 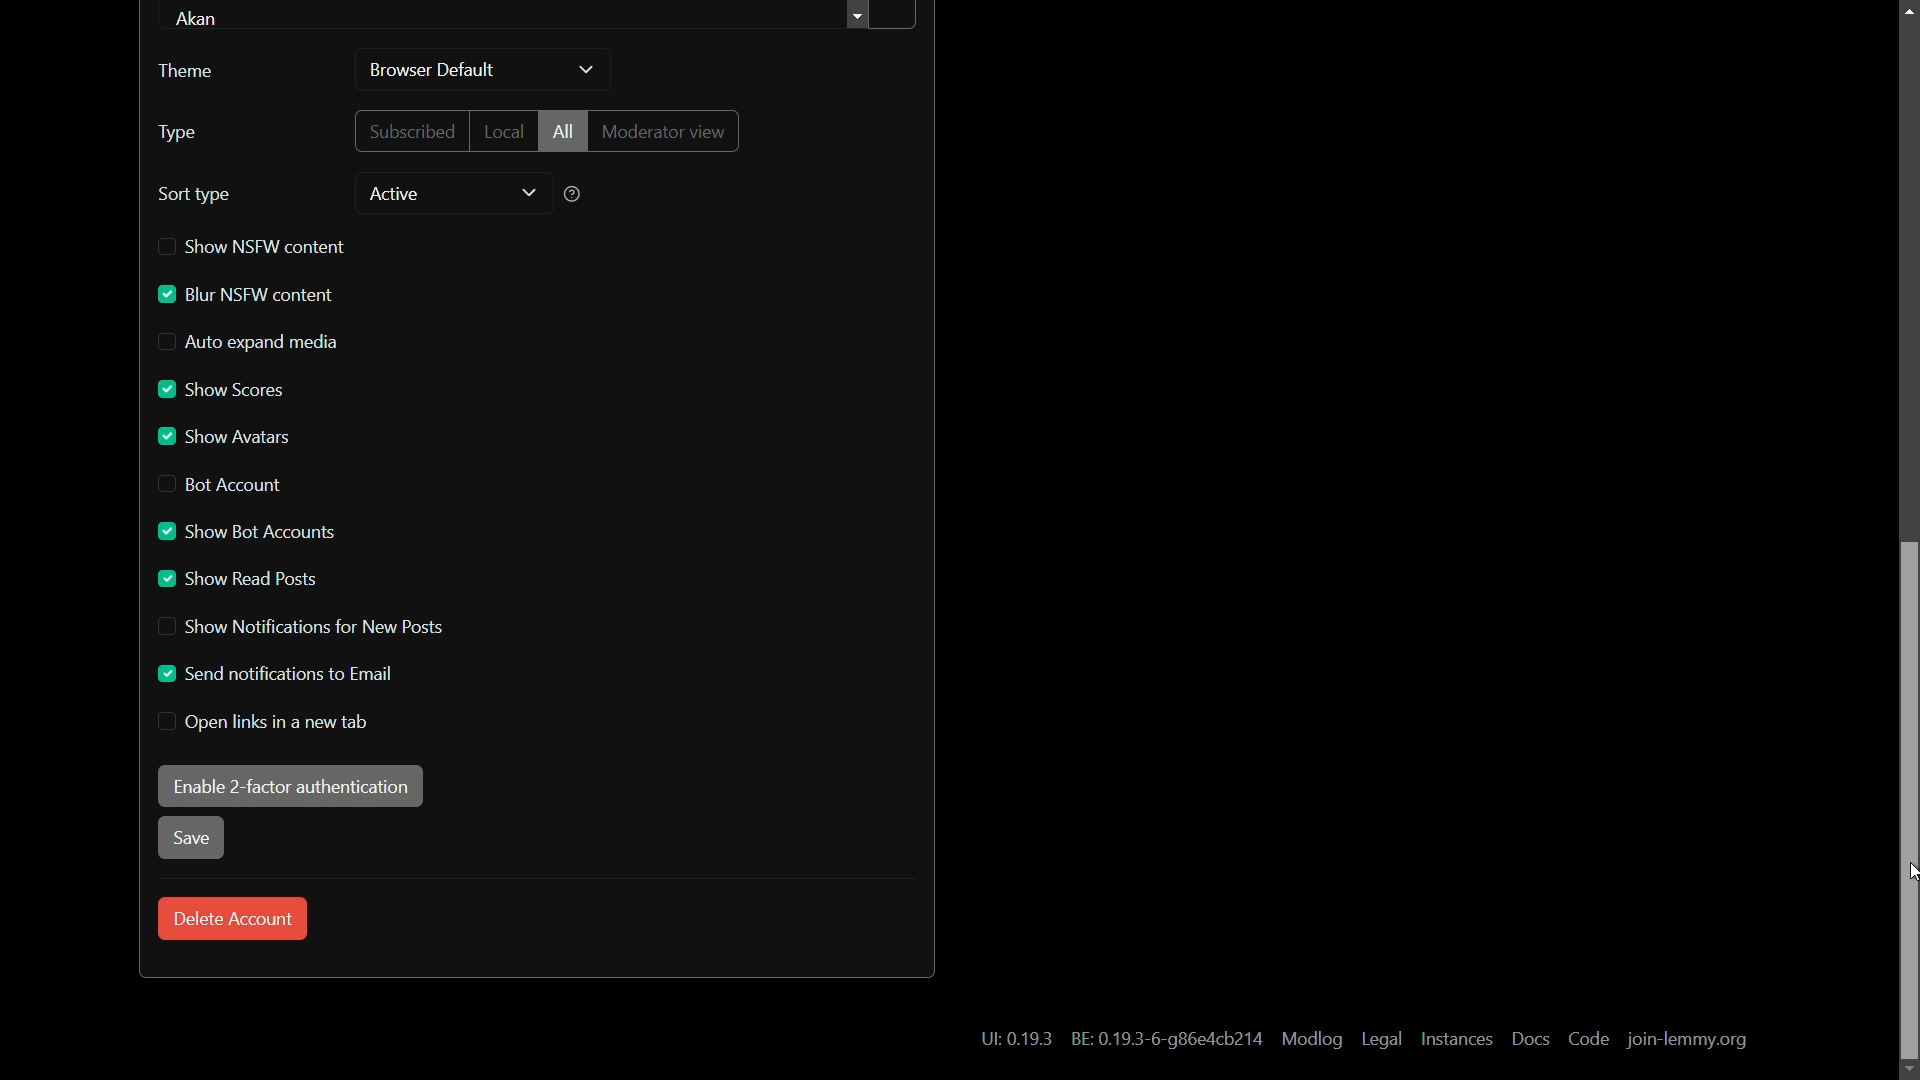 What do you see at coordinates (253, 246) in the screenshot?
I see `show nsfw content` at bounding box center [253, 246].